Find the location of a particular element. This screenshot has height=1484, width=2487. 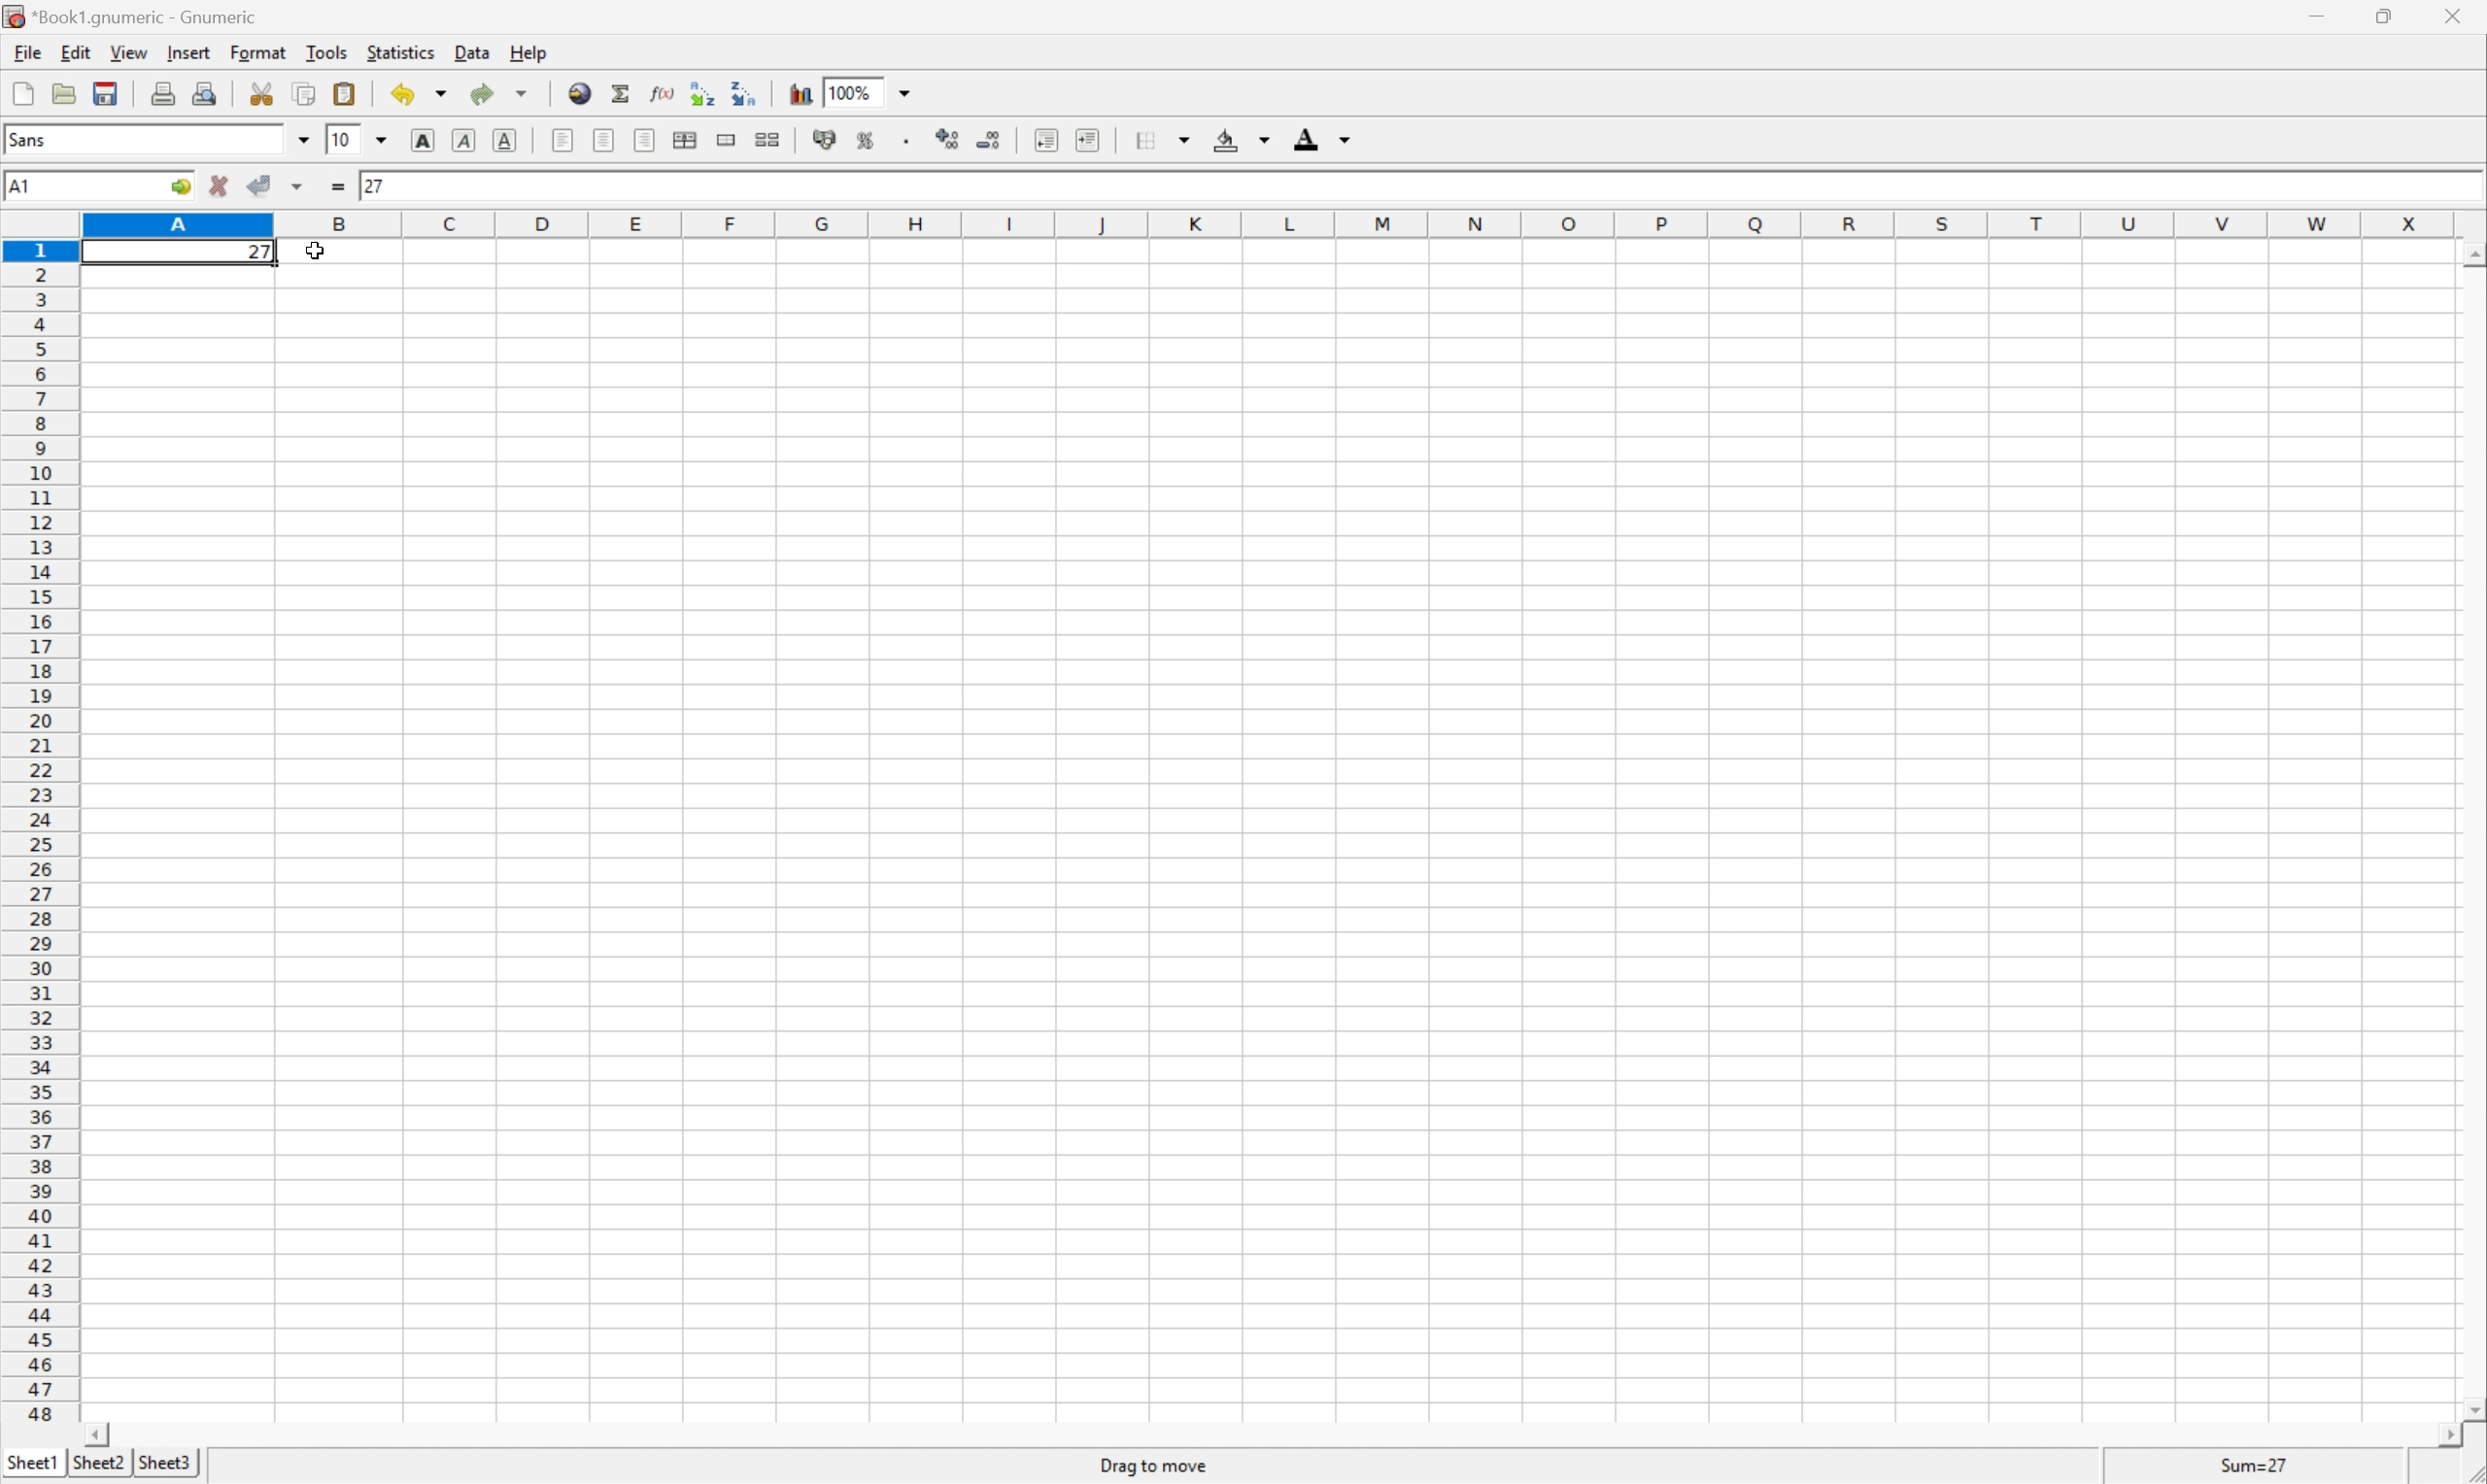

10 is located at coordinates (342, 140).